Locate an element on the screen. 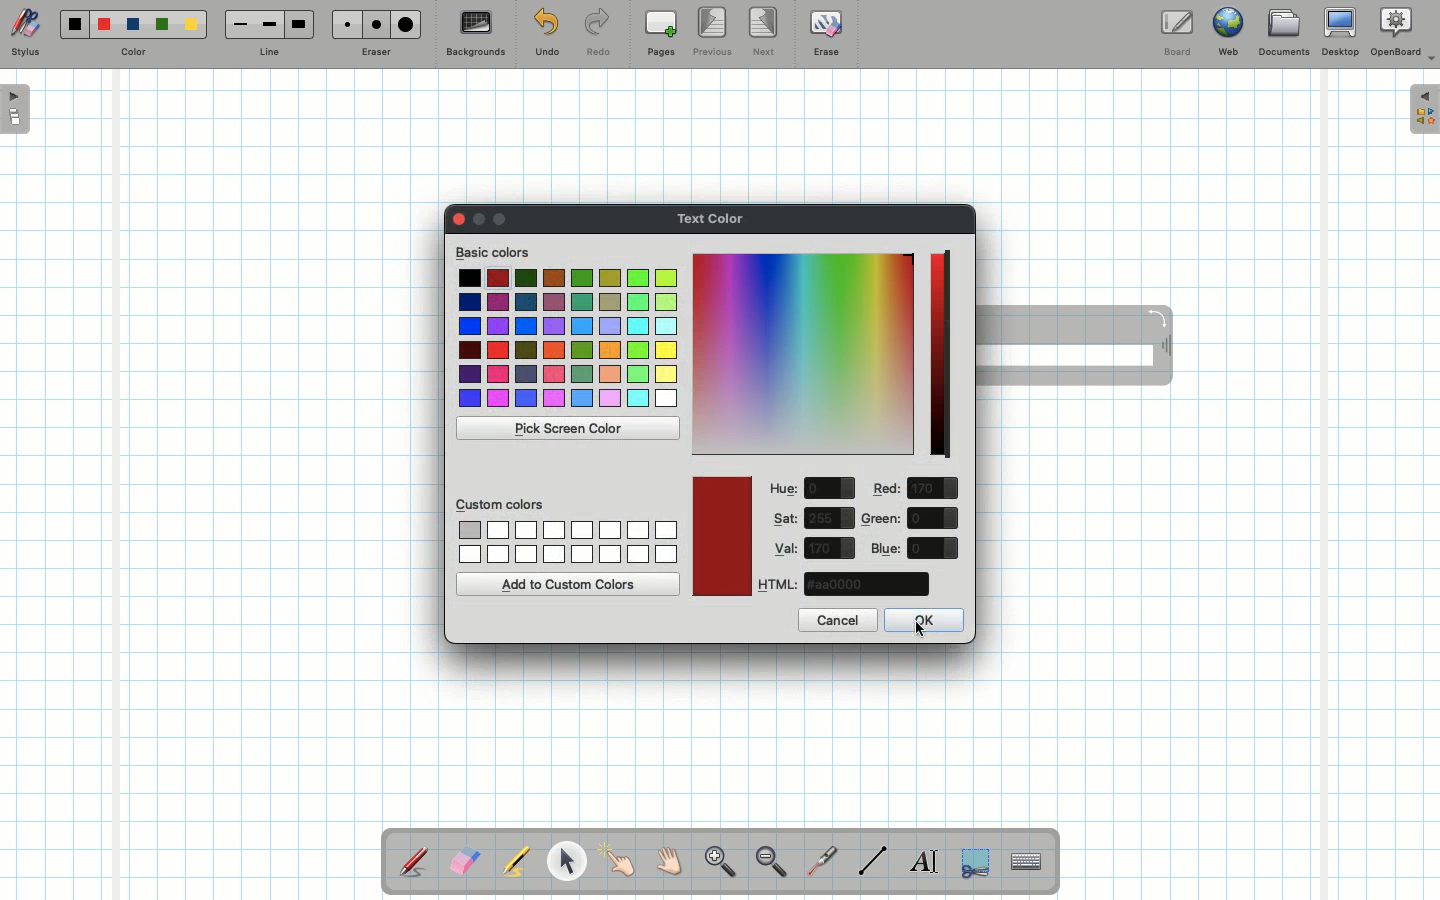 The width and height of the screenshot is (1440, 900). value is located at coordinates (934, 518).